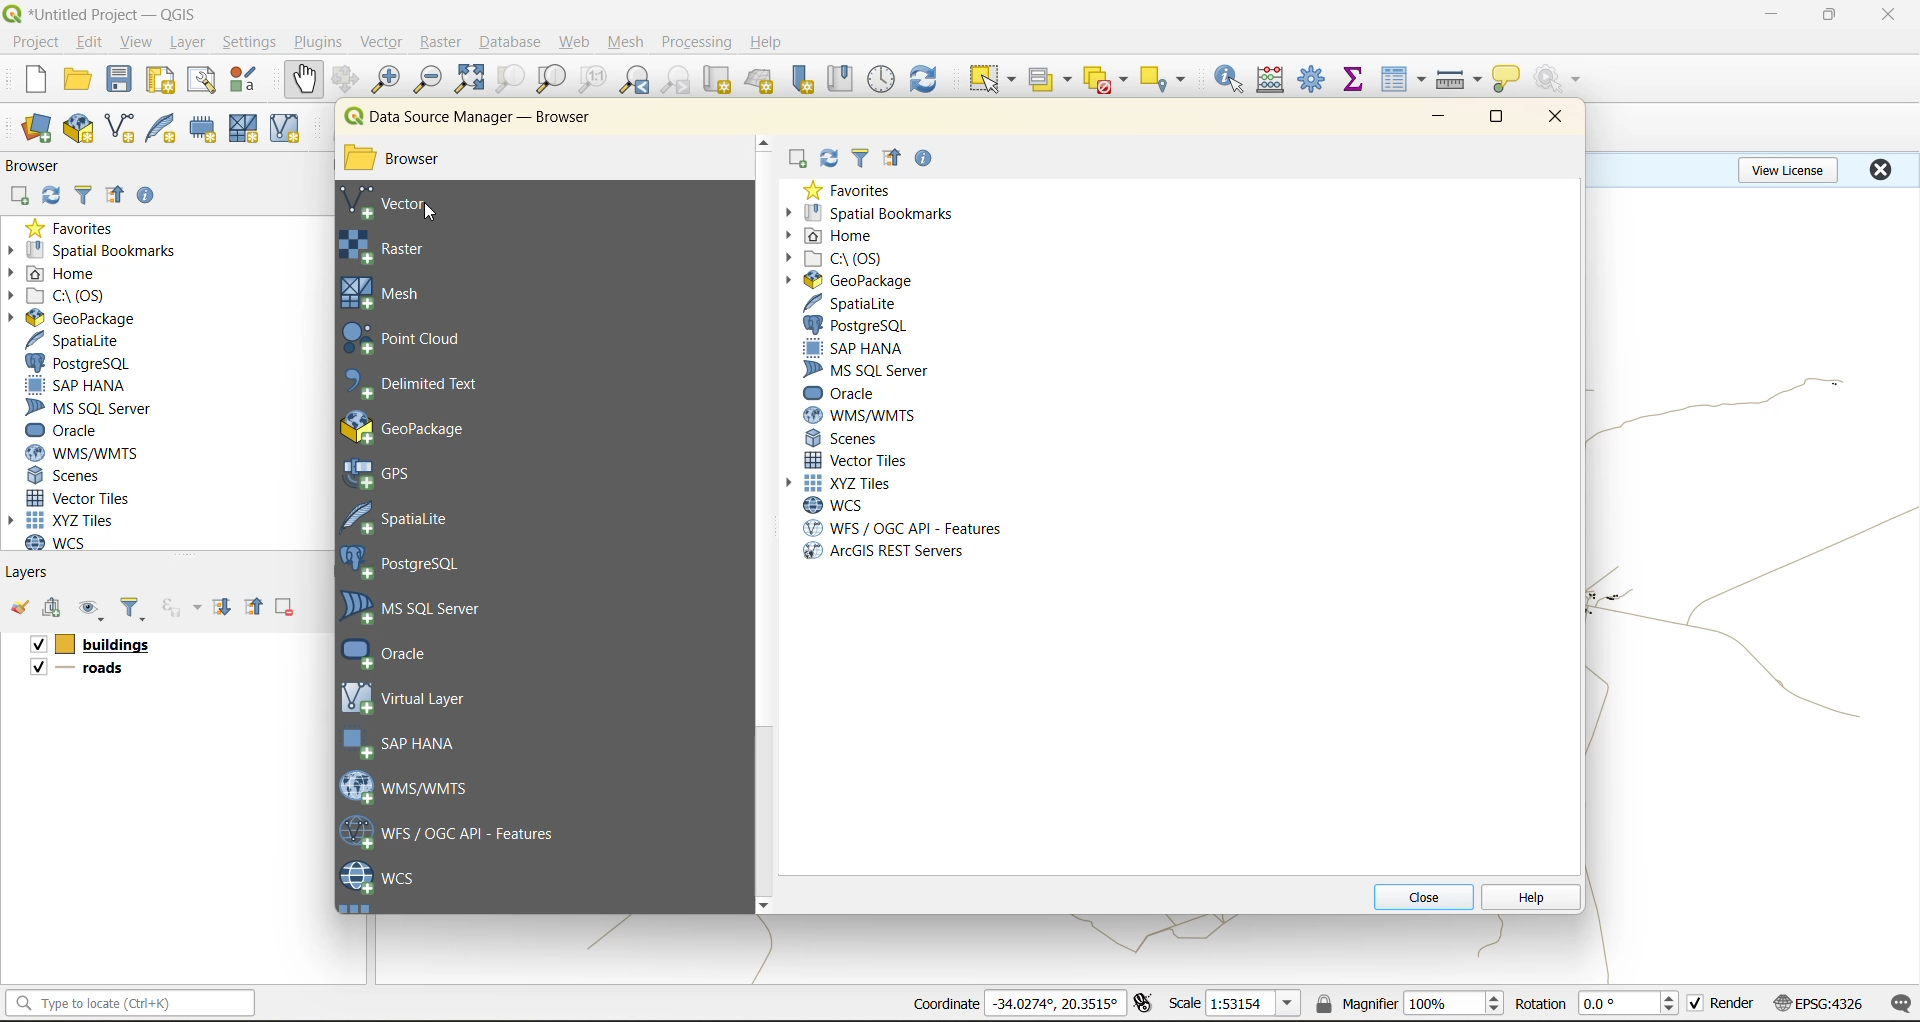  I want to click on view, so click(137, 44).